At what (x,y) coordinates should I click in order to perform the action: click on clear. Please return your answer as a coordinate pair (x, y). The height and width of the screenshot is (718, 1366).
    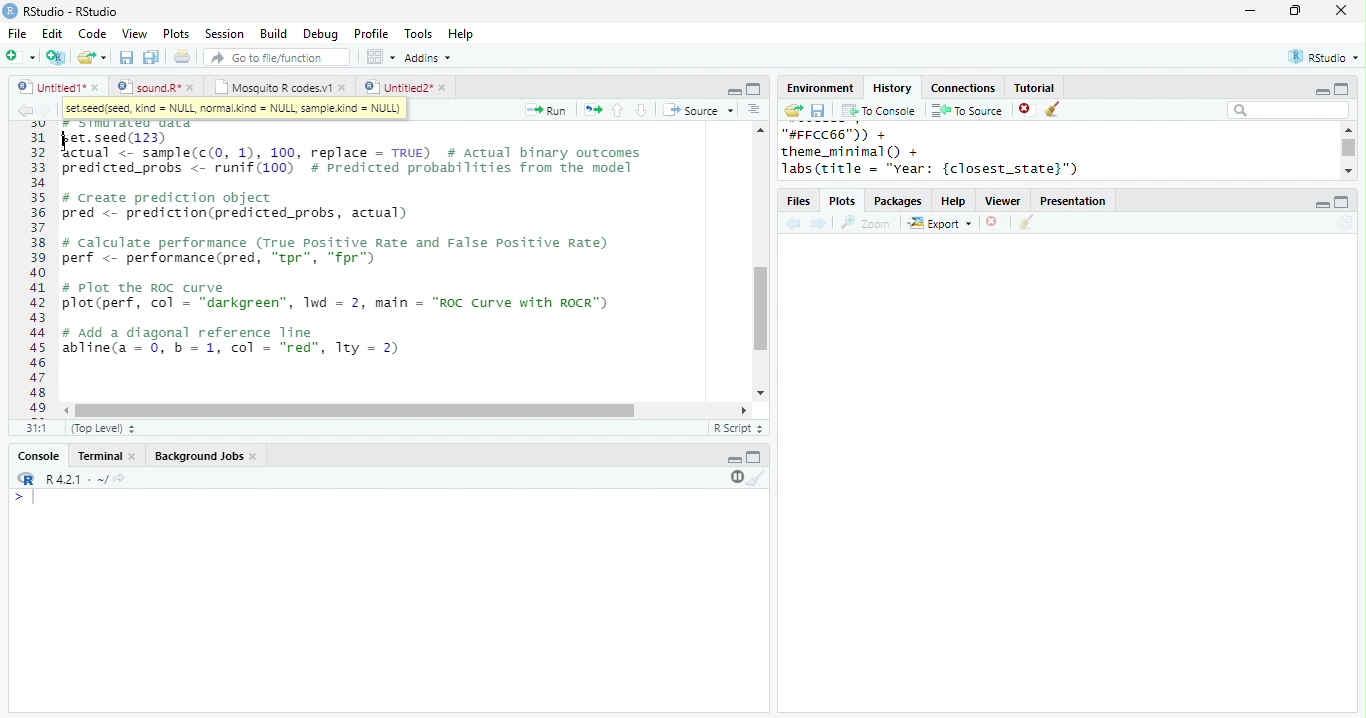
    Looking at the image, I should click on (1026, 223).